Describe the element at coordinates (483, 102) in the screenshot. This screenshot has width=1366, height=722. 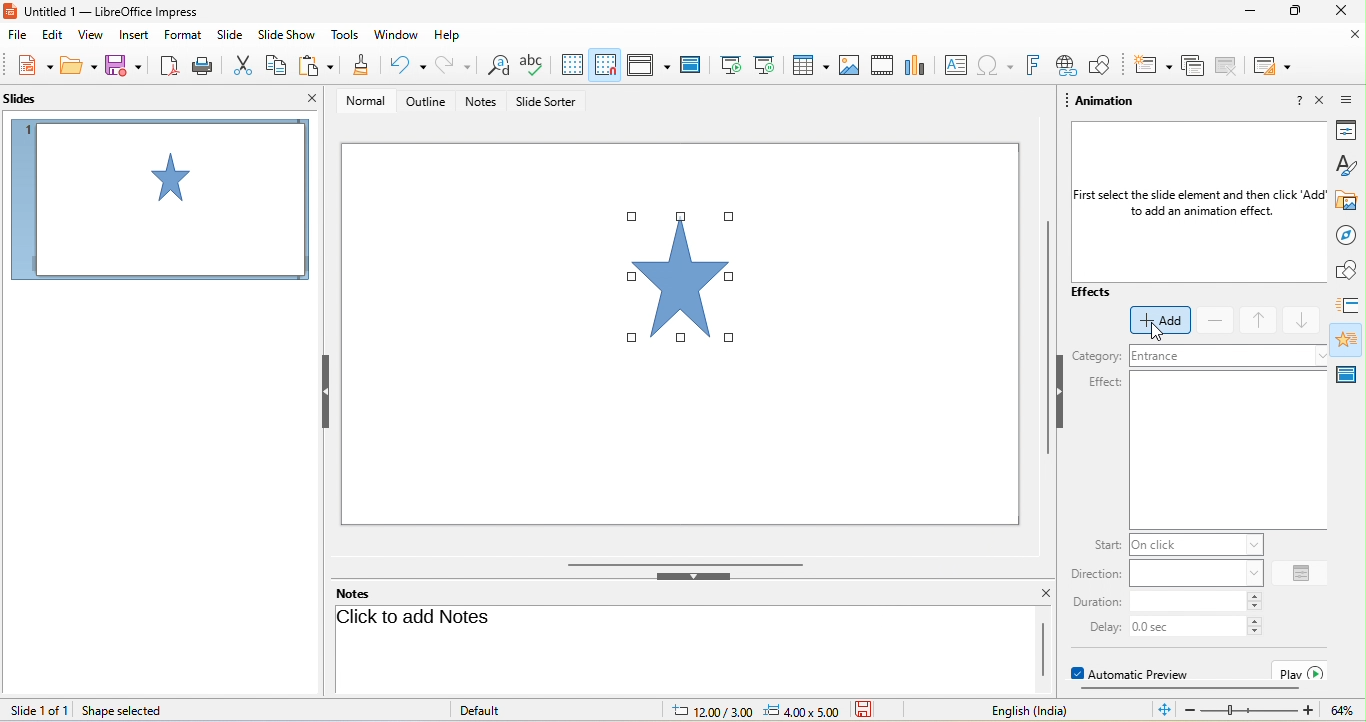
I see `notes` at that location.